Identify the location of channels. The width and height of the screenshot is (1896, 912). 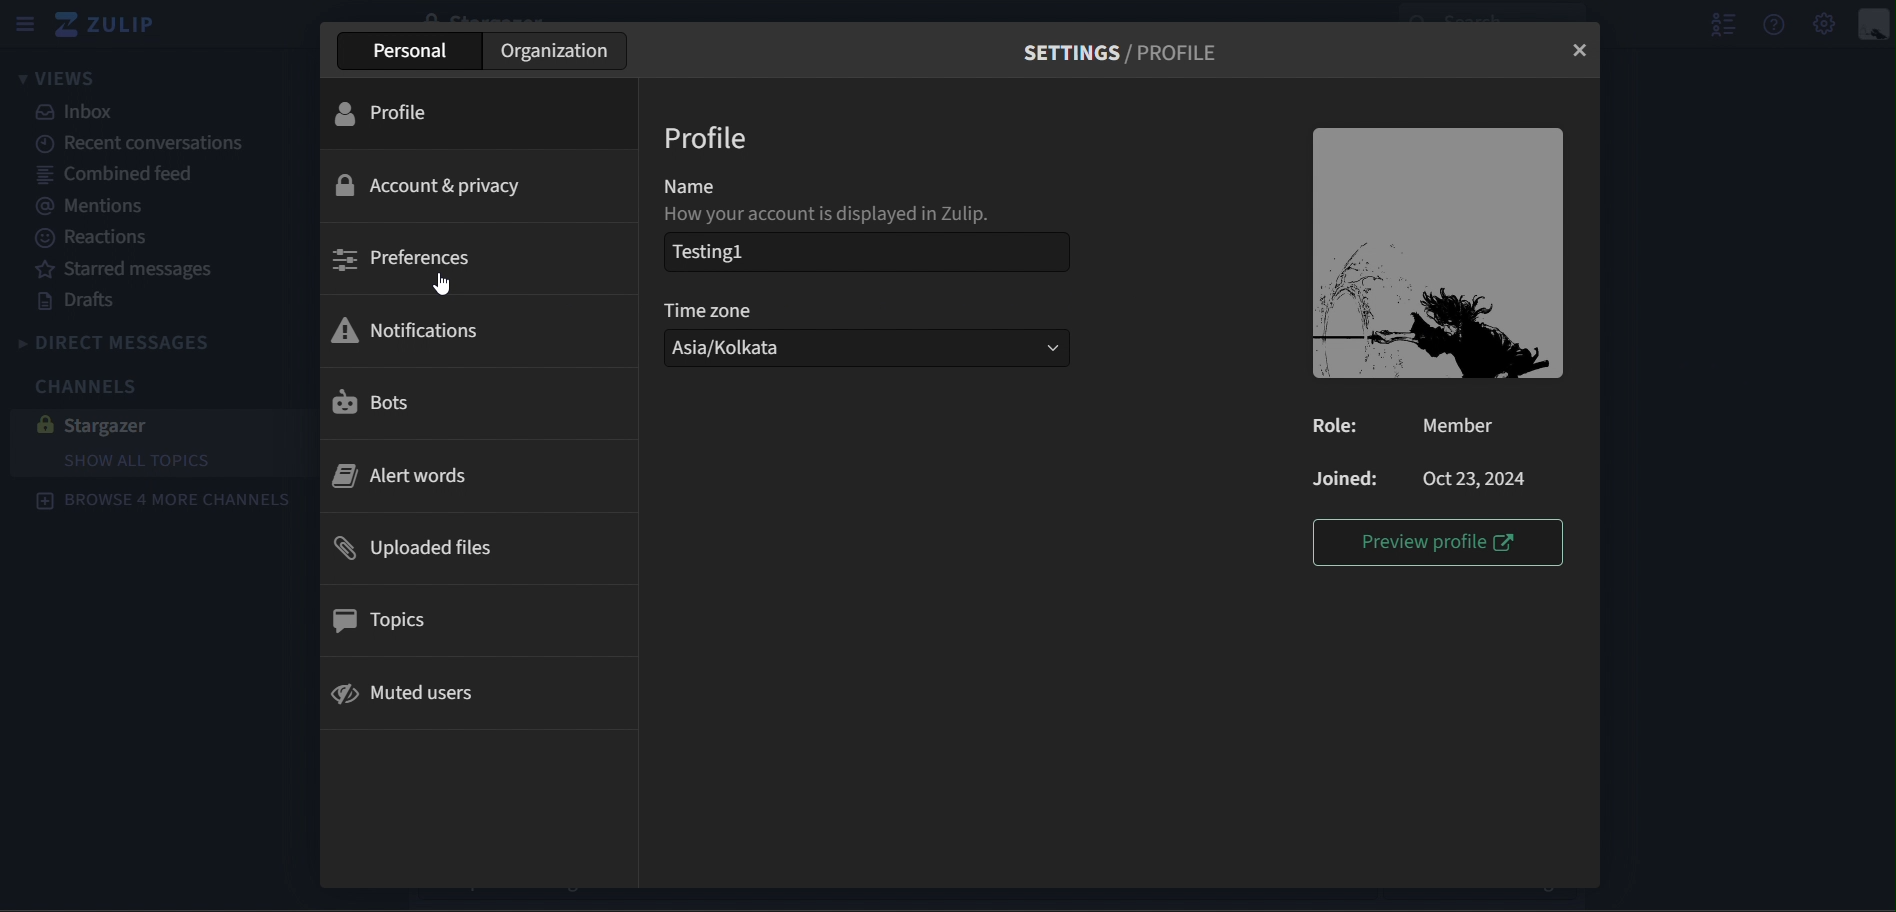
(96, 386).